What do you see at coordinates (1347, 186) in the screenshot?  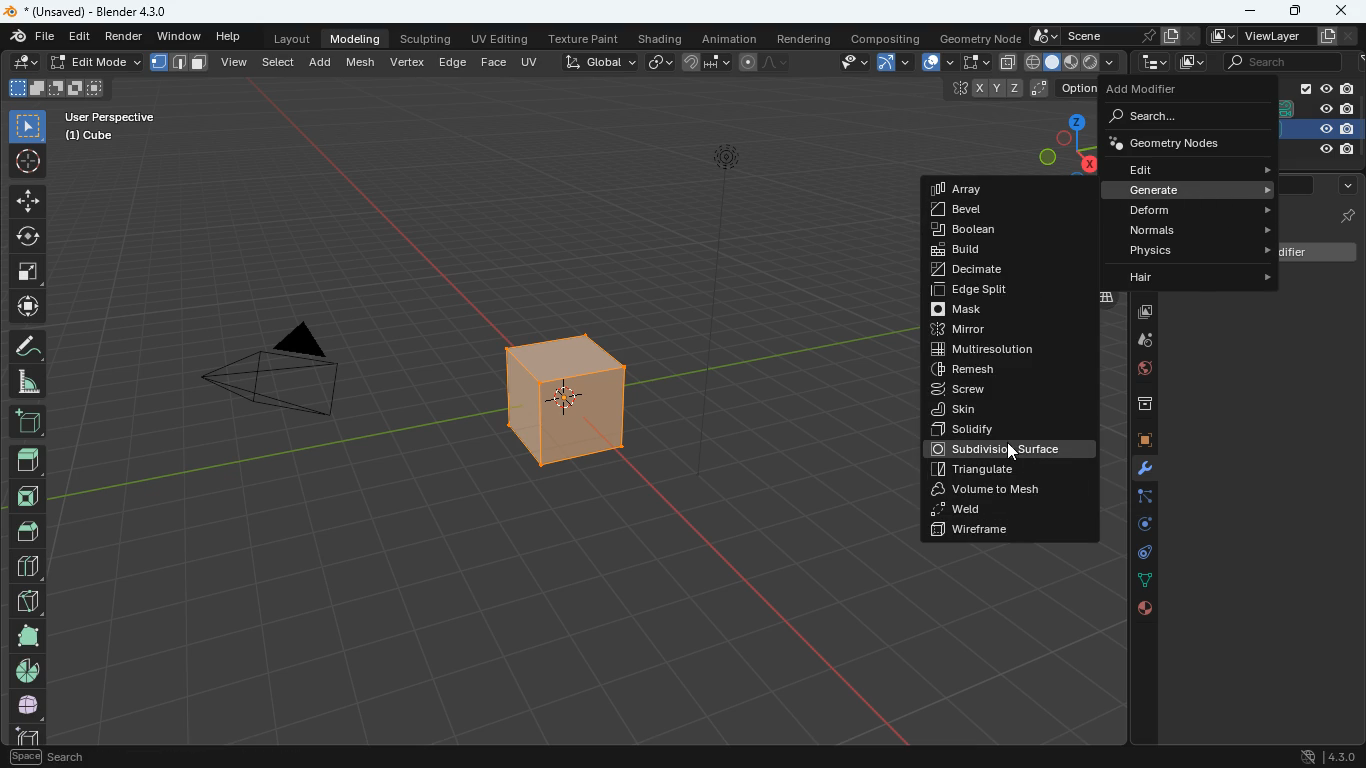 I see `more` at bounding box center [1347, 186].